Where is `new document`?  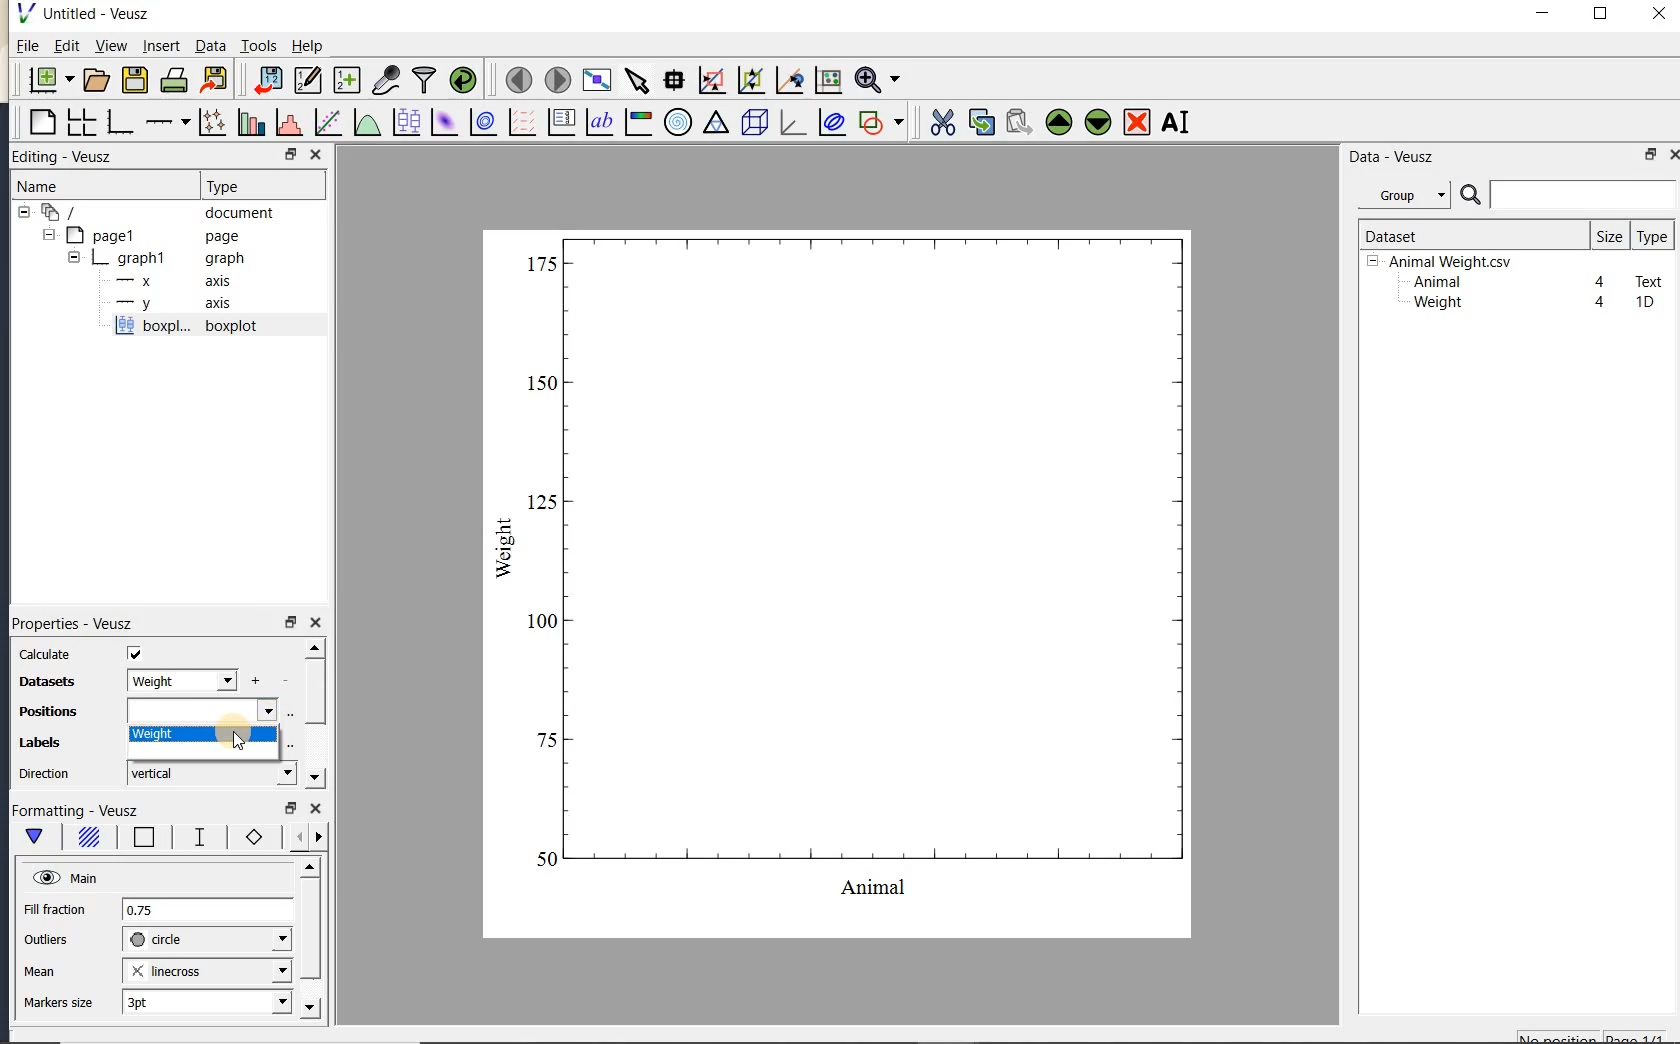 new document is located at coordinates (46, 80).